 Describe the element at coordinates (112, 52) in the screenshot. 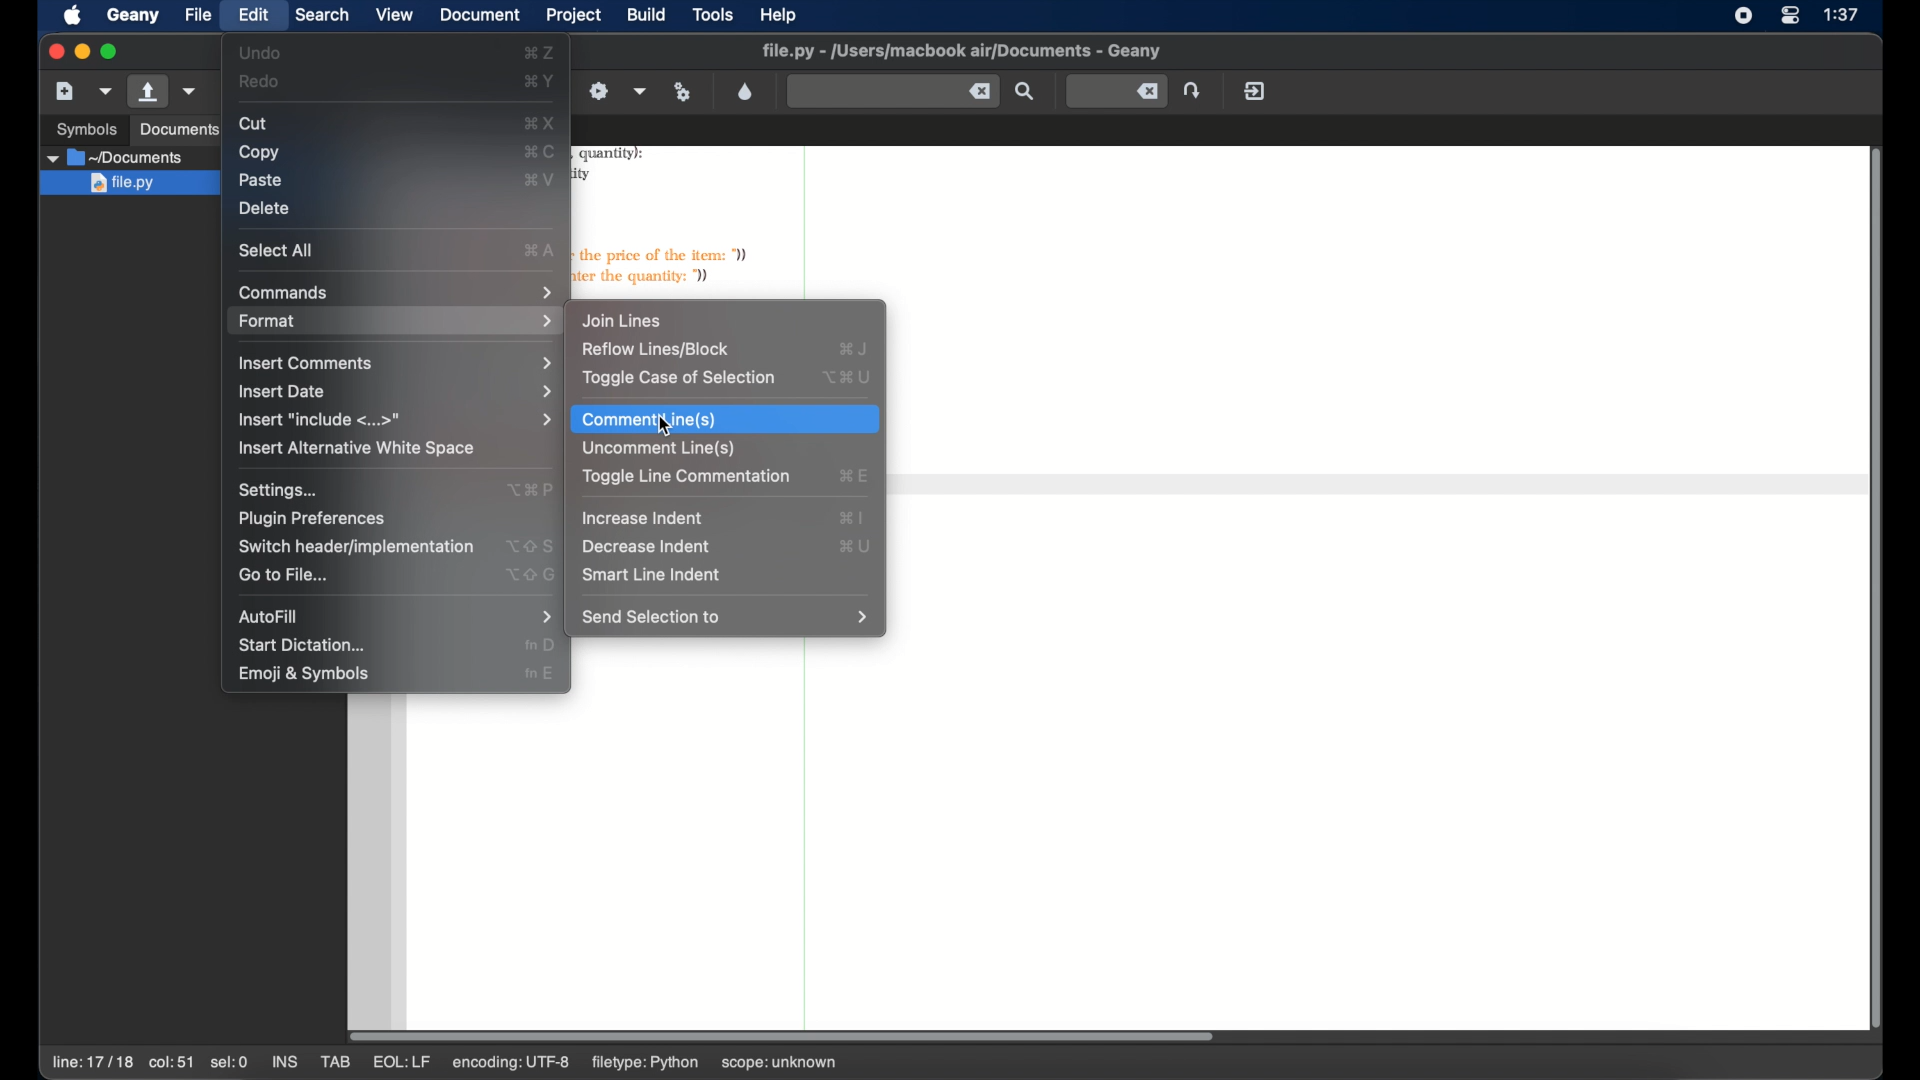

I see `maximize` at that location.